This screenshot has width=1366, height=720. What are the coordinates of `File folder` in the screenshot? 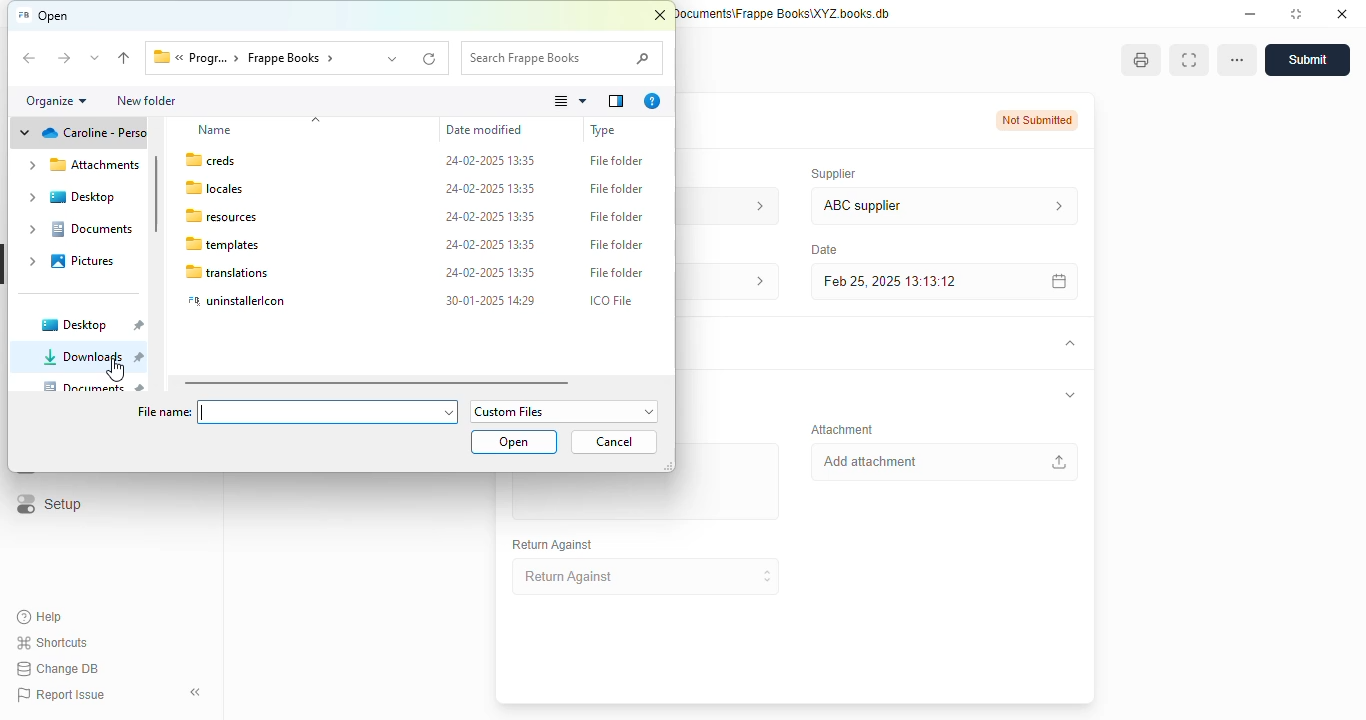 It's located at (617, 244).